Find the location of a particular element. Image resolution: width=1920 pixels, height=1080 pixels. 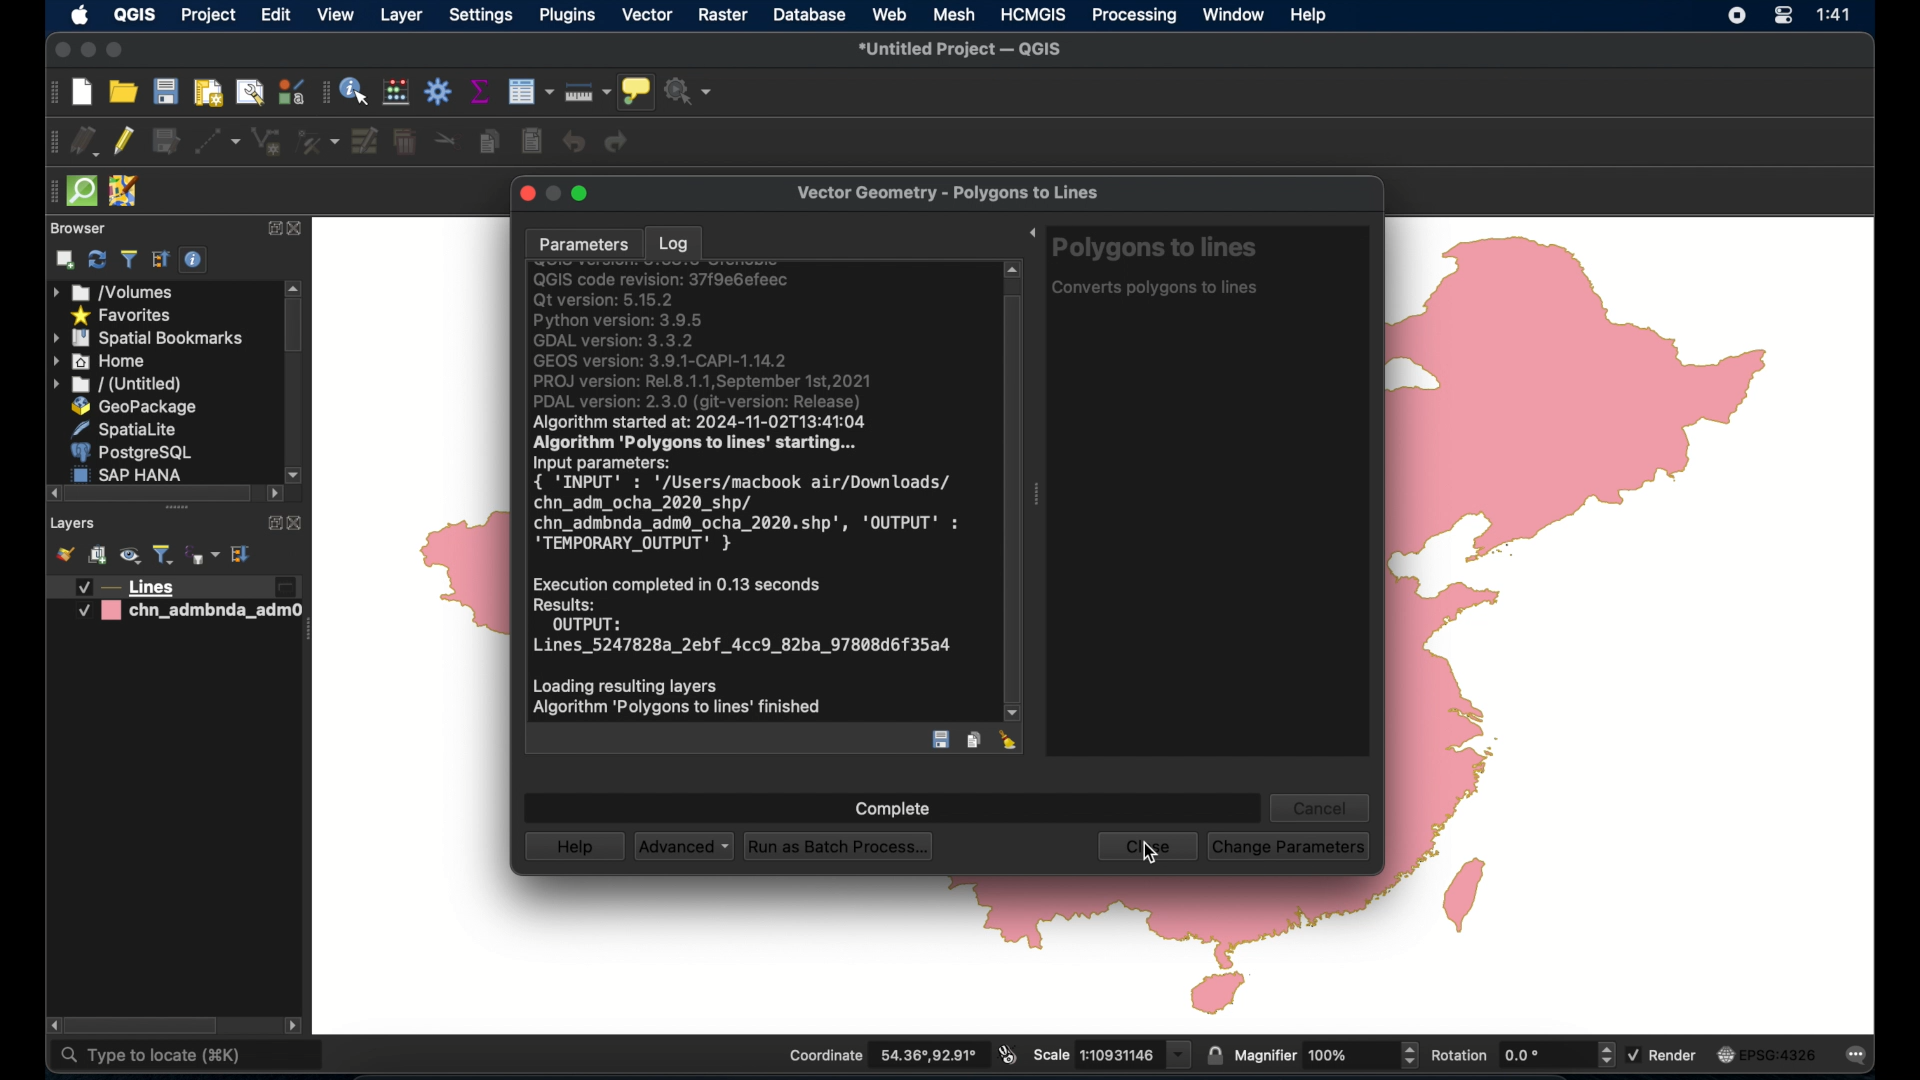

magnifier is located at coordinates (1326, 1054).